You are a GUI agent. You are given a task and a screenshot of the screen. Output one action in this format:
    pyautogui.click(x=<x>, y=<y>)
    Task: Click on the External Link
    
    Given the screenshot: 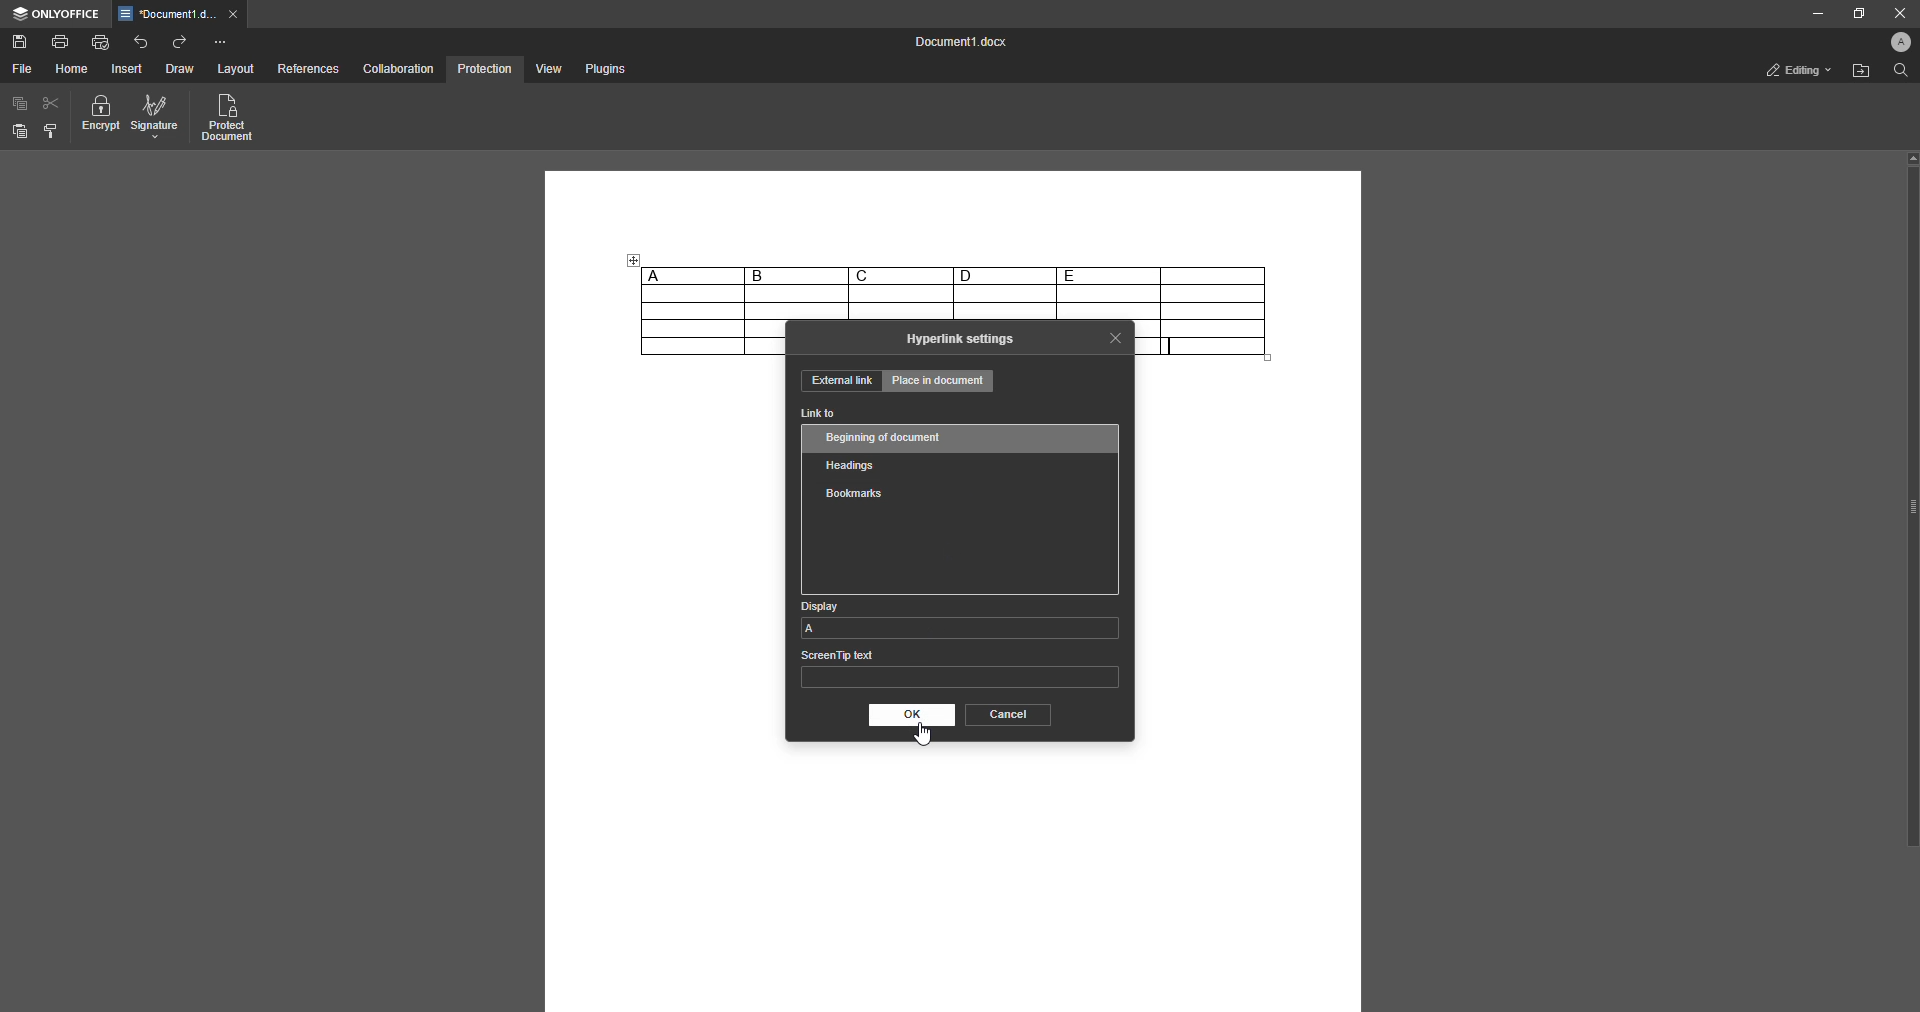 What is the action you would take?
    pyautogui.click(x=840, y=381)
    